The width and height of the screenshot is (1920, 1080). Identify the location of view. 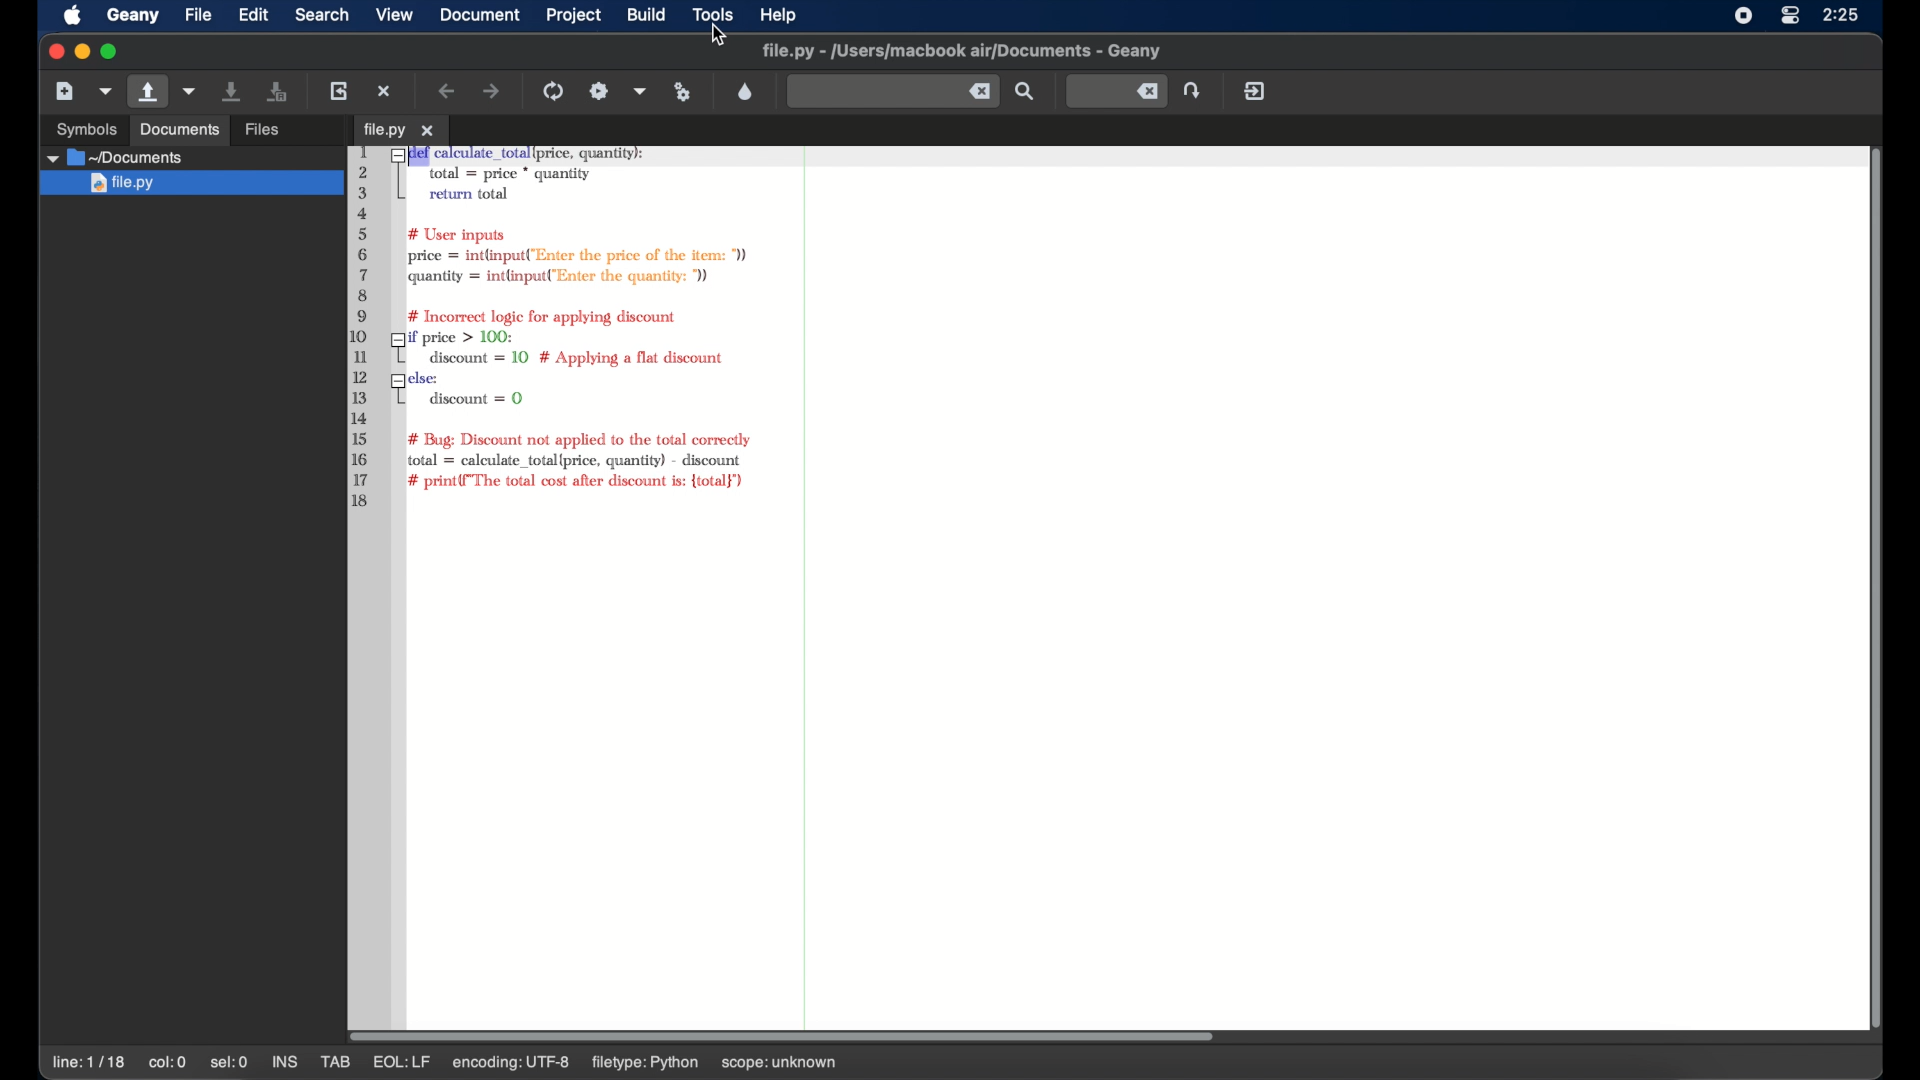
(395, 15).